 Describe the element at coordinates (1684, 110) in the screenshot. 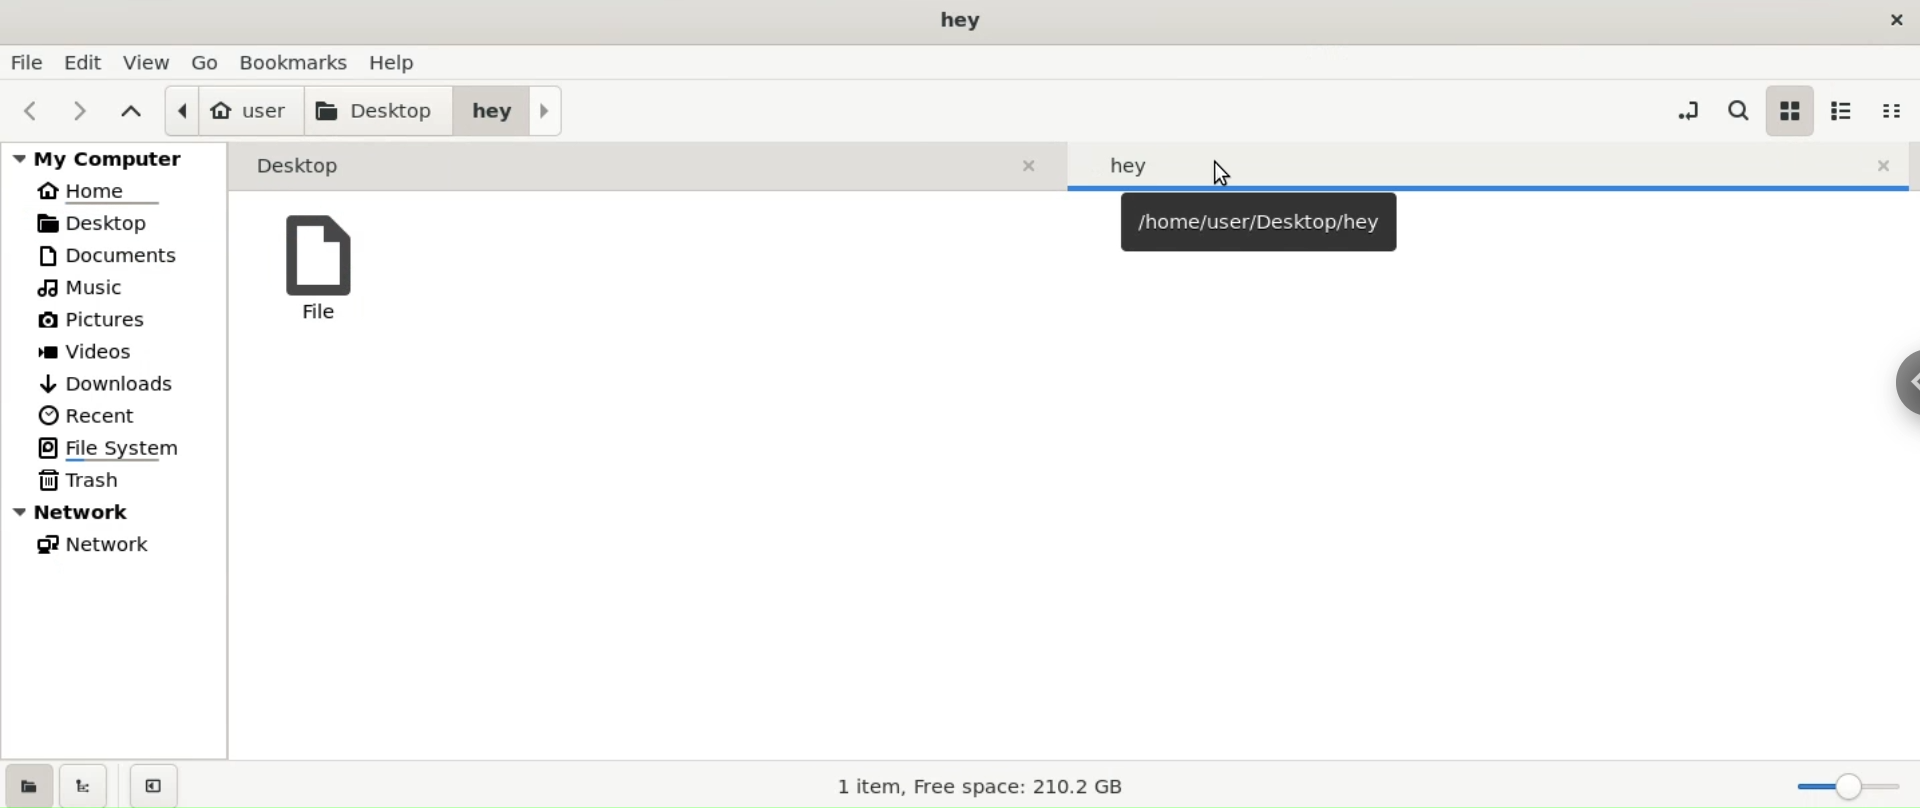

I see `toggle location entry` at that location.